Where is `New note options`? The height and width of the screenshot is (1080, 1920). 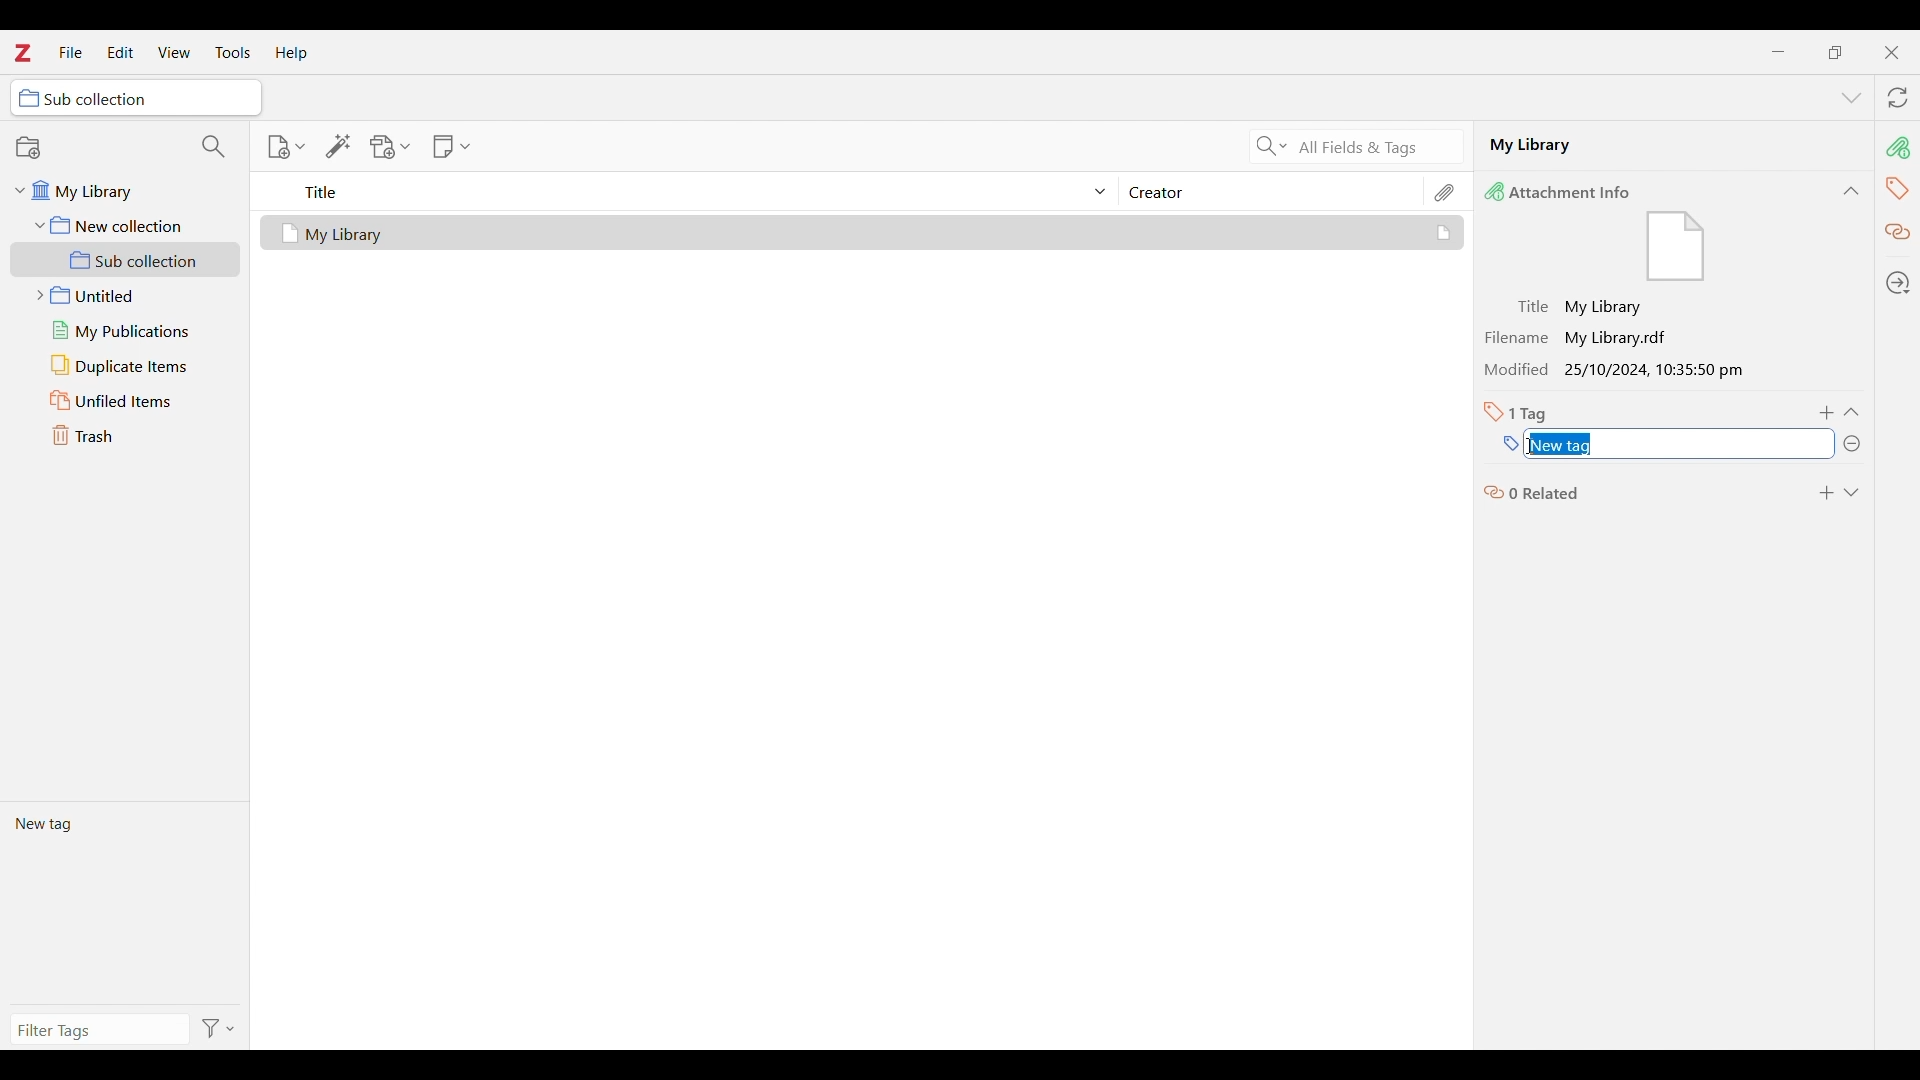
New note options is located at coordinates (452, 147).